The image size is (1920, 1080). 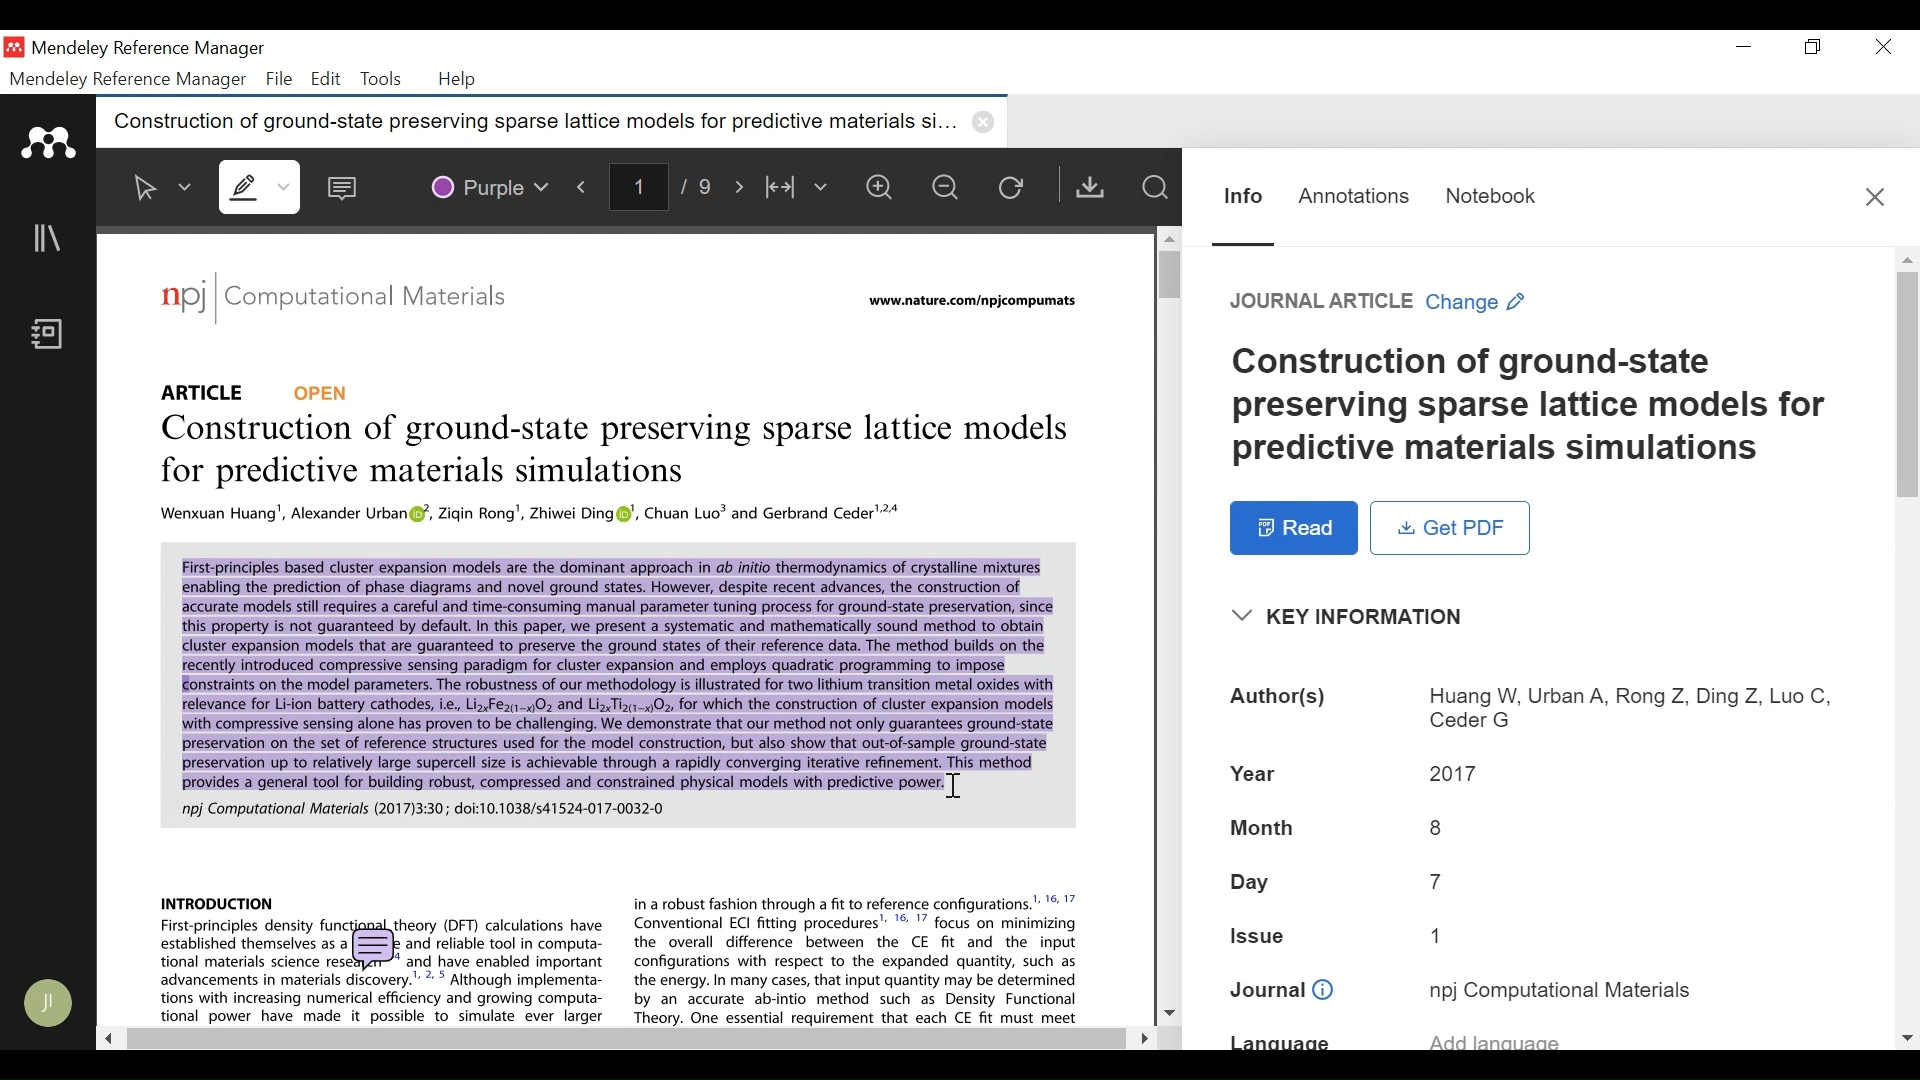 What do you see at coordinates (1744, 47) in the screenshot?
I see `minimize` at bounding box center [1744, 47].